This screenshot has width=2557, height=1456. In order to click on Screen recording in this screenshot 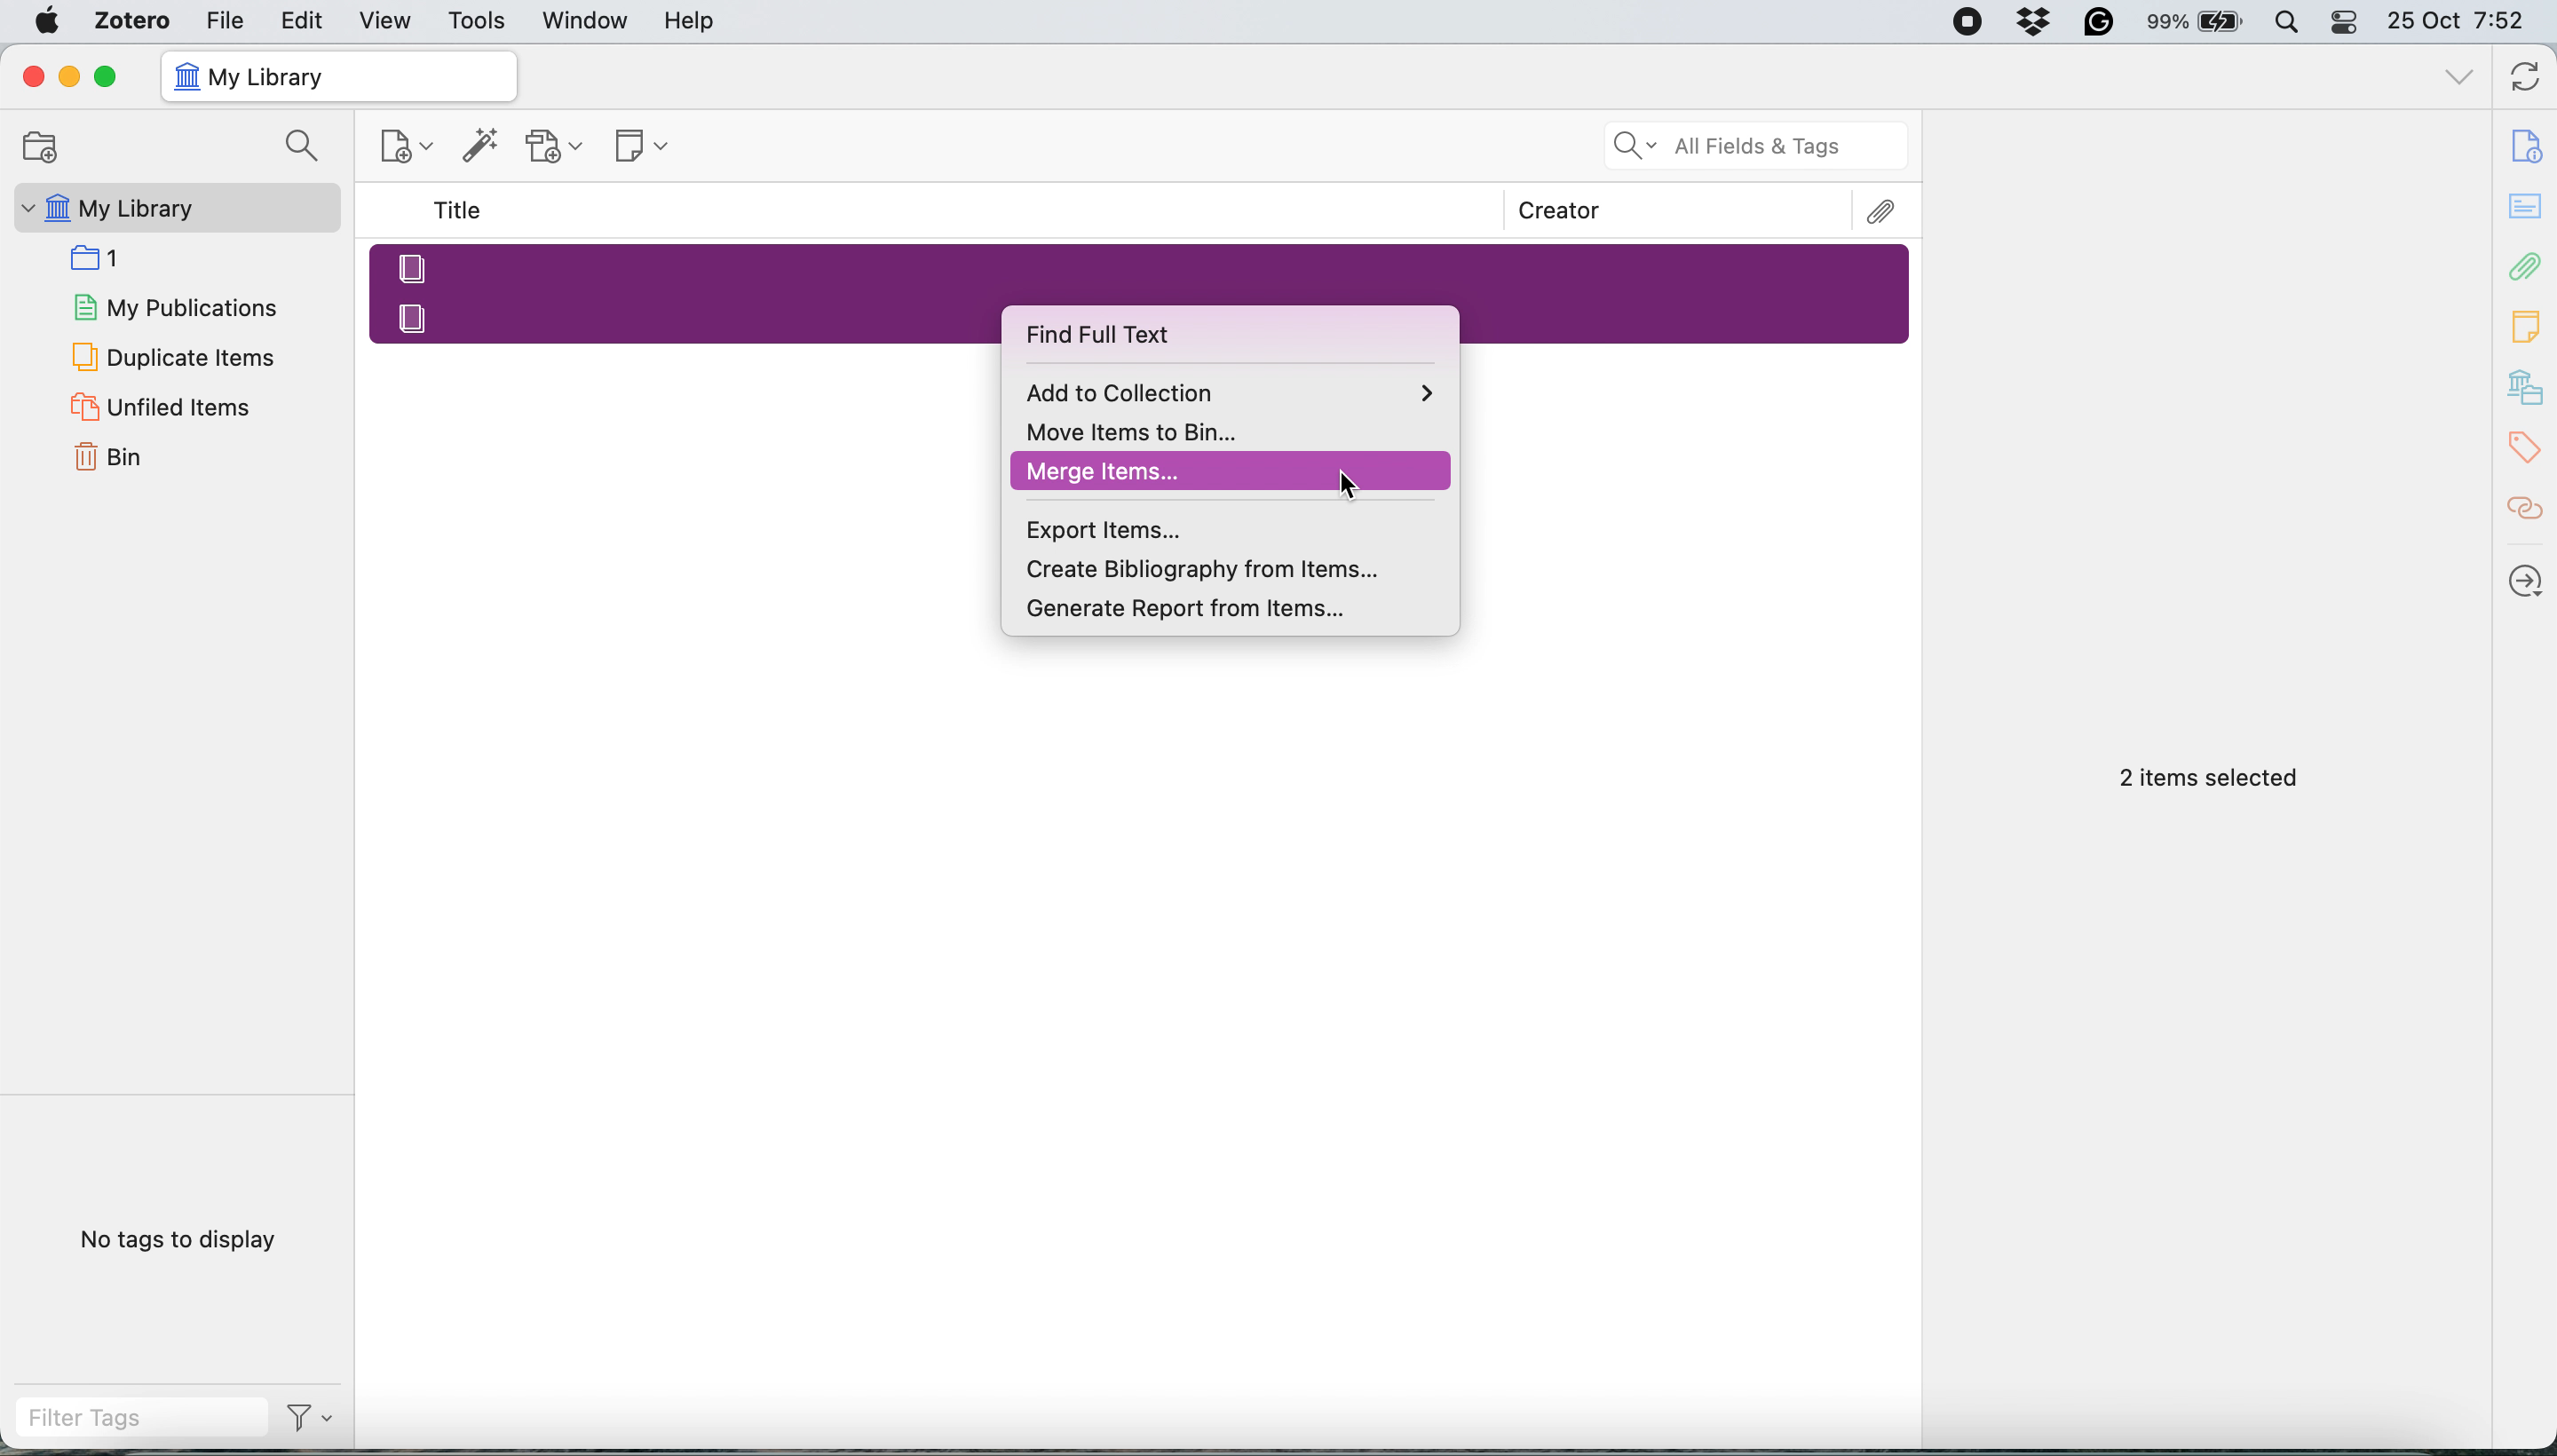, I will do `click(1966, 23)`.